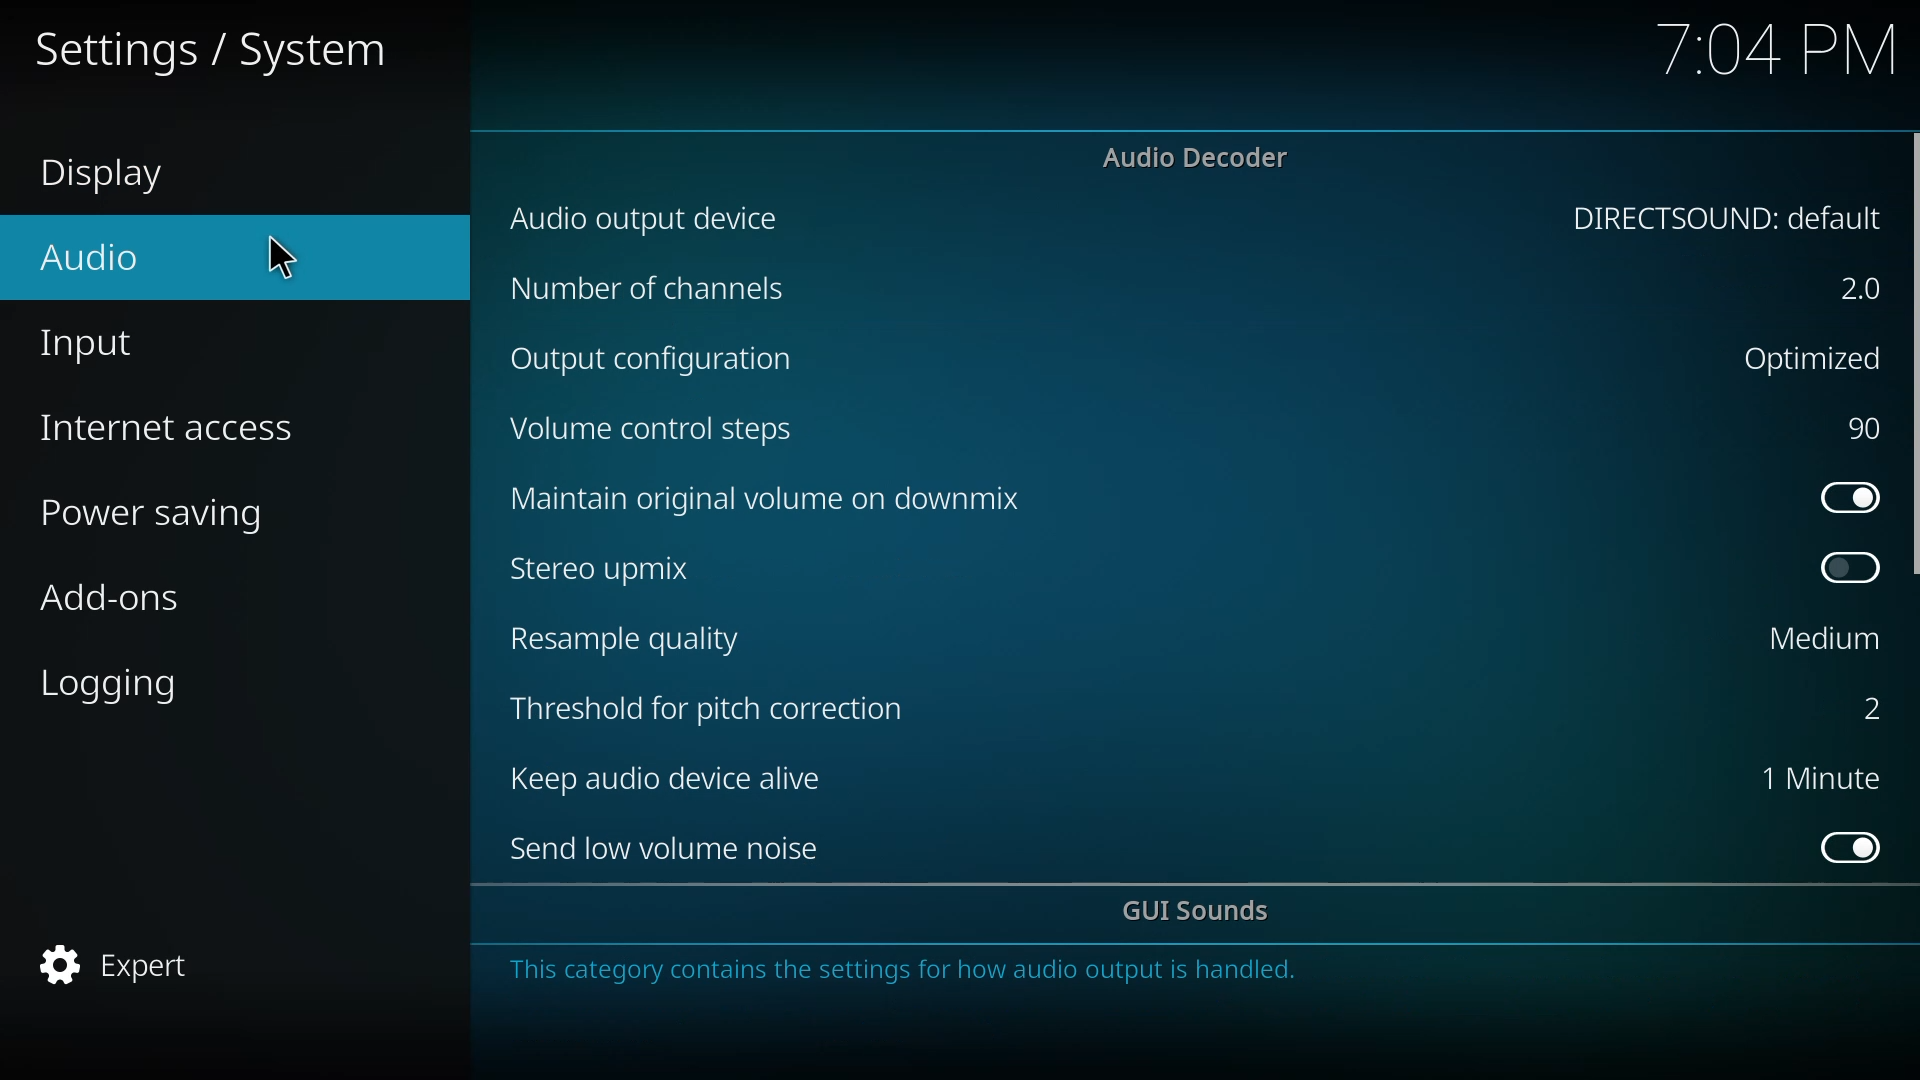 This screenshot has height=1080, width=1920. Describe the element at coordinates (1852, 847) in the screenshot. I see `enable` at that location.